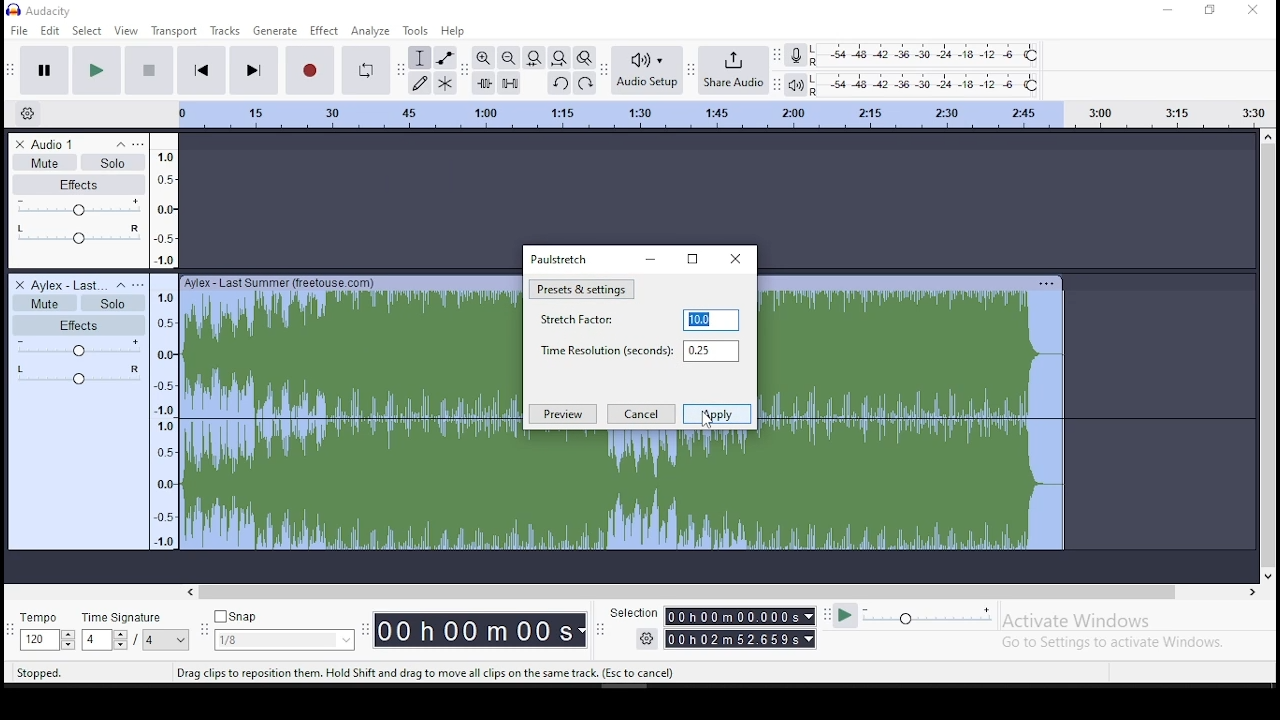 This screenshot has height=720, width=1280. What do you see at coordinates (79, 381) in the screenshot?
I see `audio effect` at bounding box center [79, 381].